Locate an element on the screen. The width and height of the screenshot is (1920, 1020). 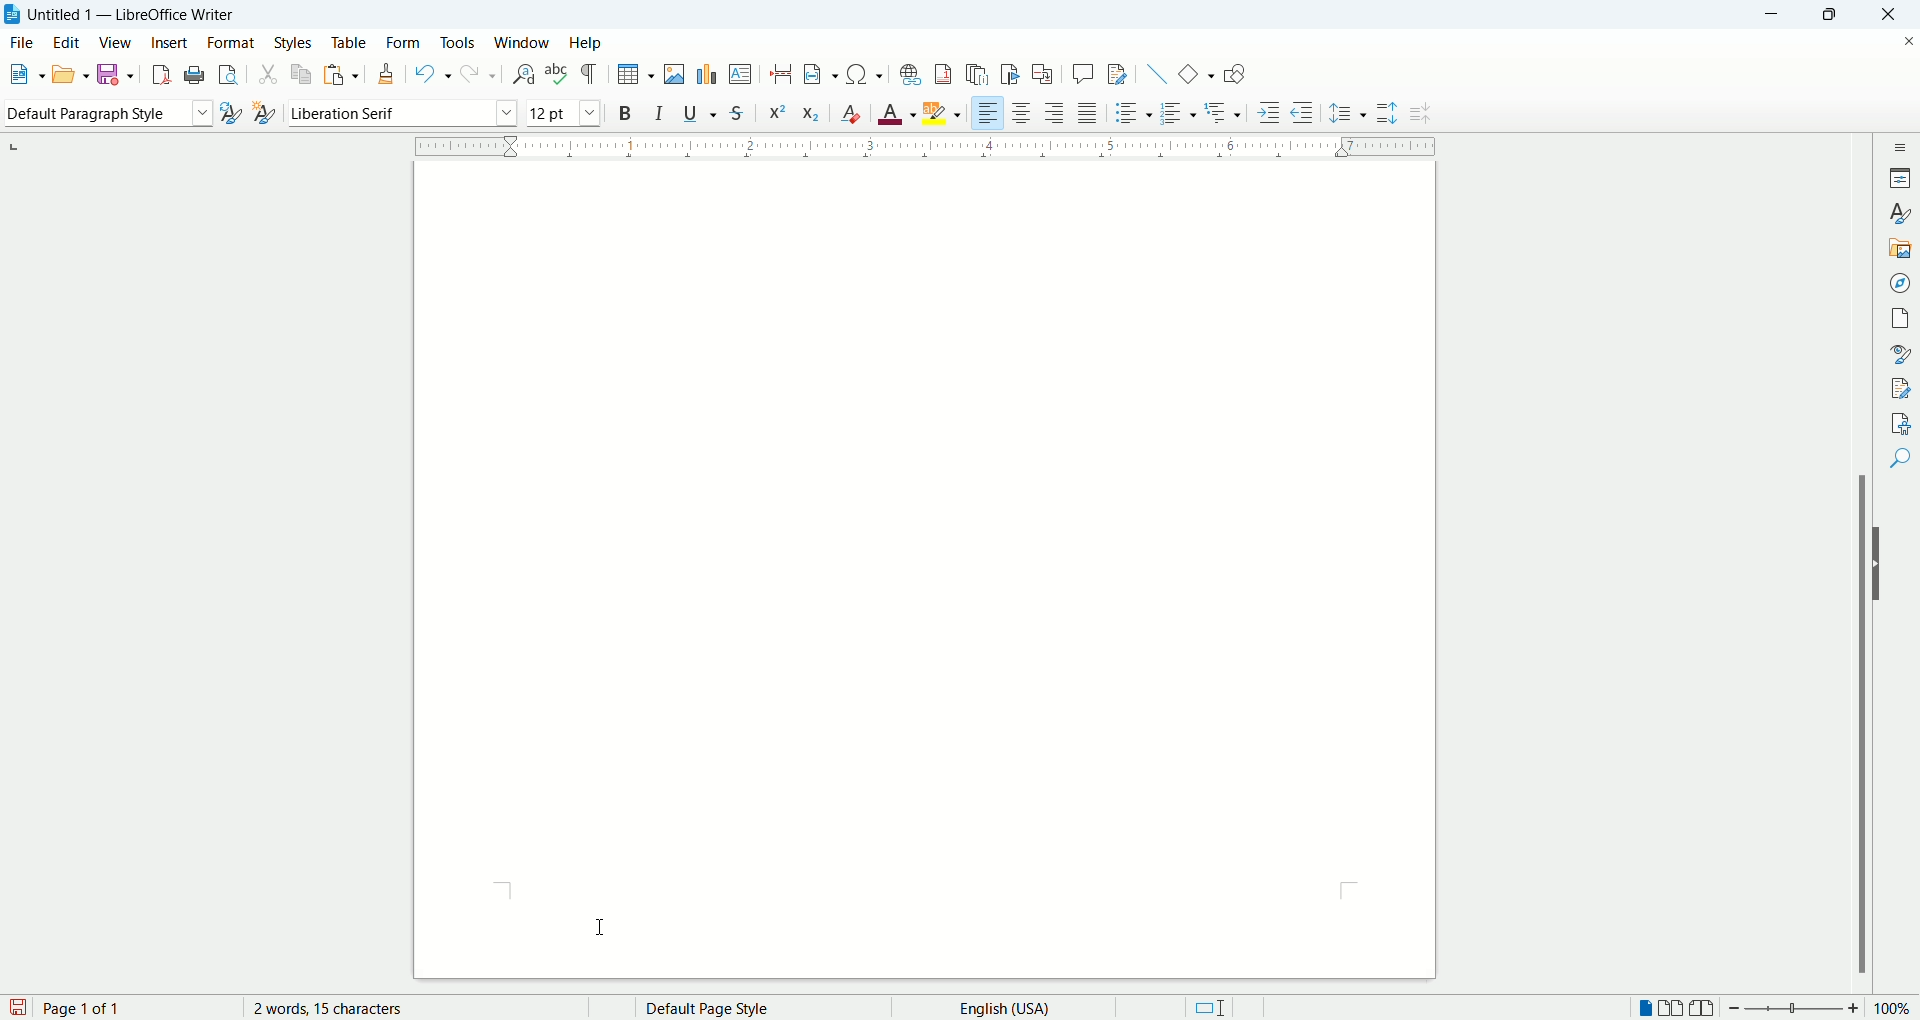
find is located at coordinates (1903, 457).